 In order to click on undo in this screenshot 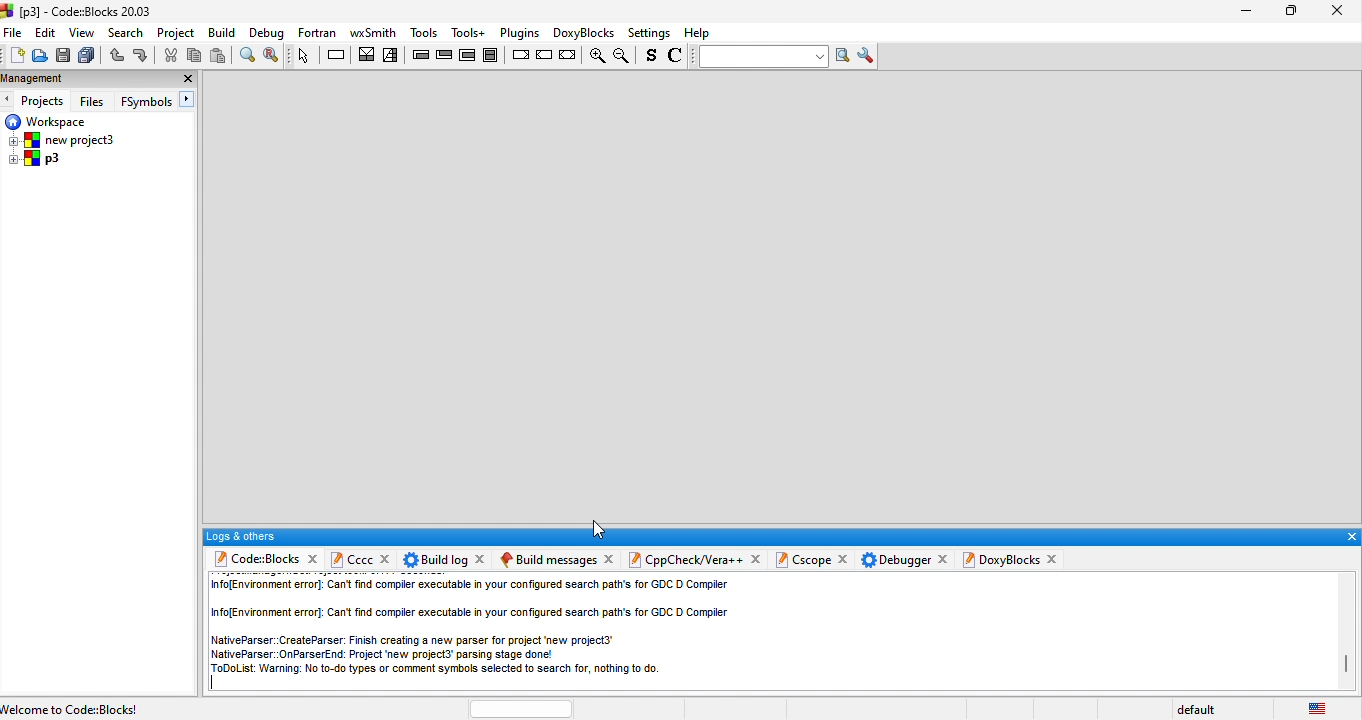, I will do `click(115, 56)`.